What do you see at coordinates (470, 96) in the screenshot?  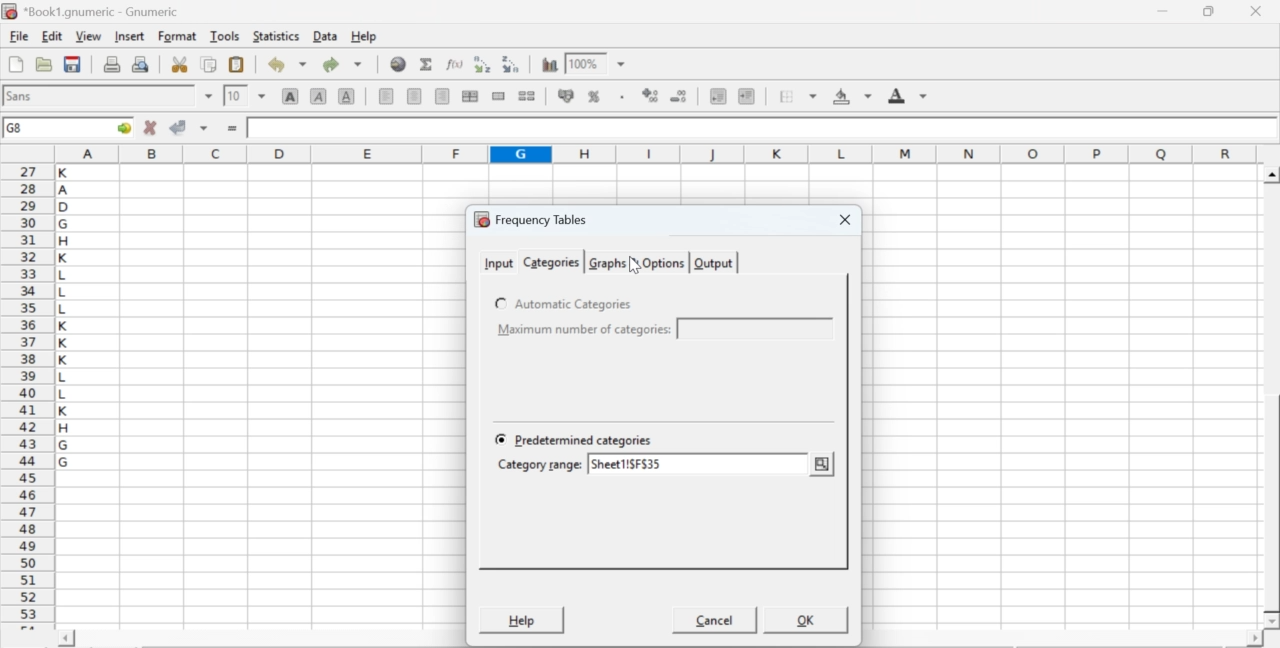 I see `center horizontally` at bounding box center [470, 96].